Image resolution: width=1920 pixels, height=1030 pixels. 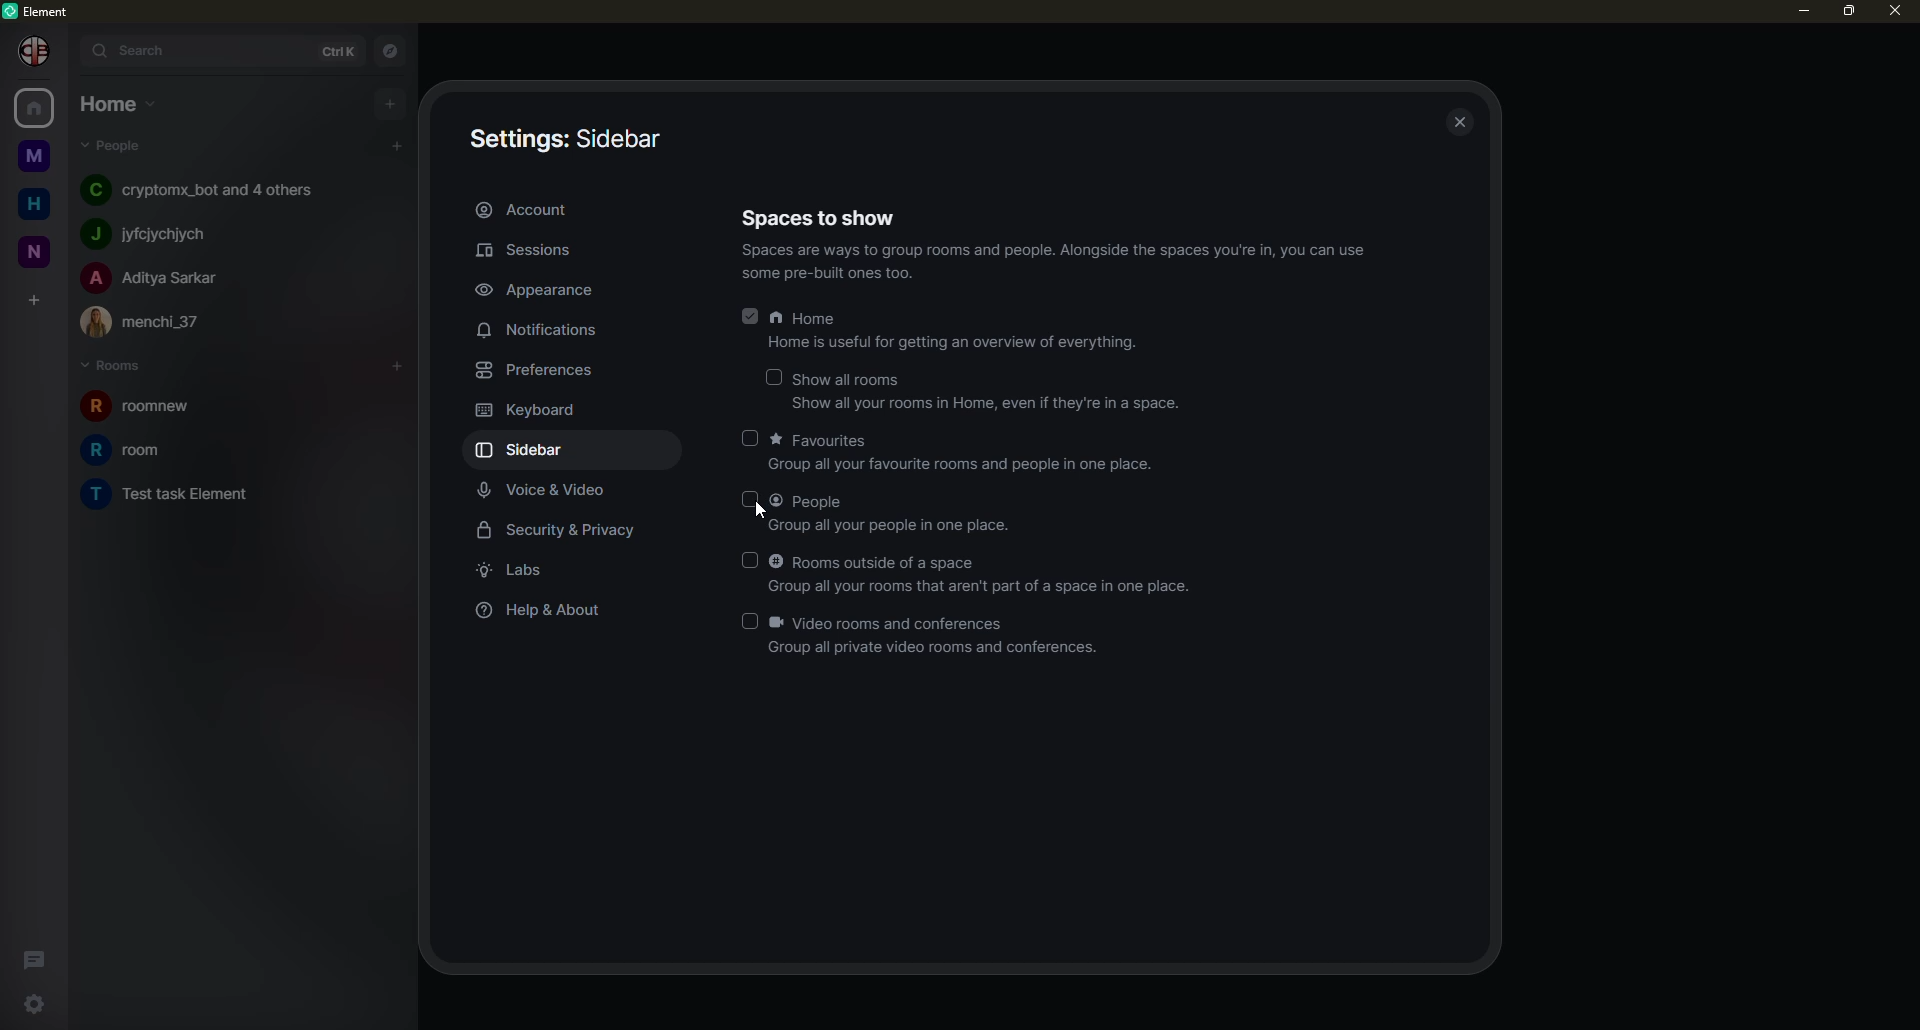 What do you see at coordinates (36, 957) in the screenshot?
I see `threads` at bounding box center [36, 957].